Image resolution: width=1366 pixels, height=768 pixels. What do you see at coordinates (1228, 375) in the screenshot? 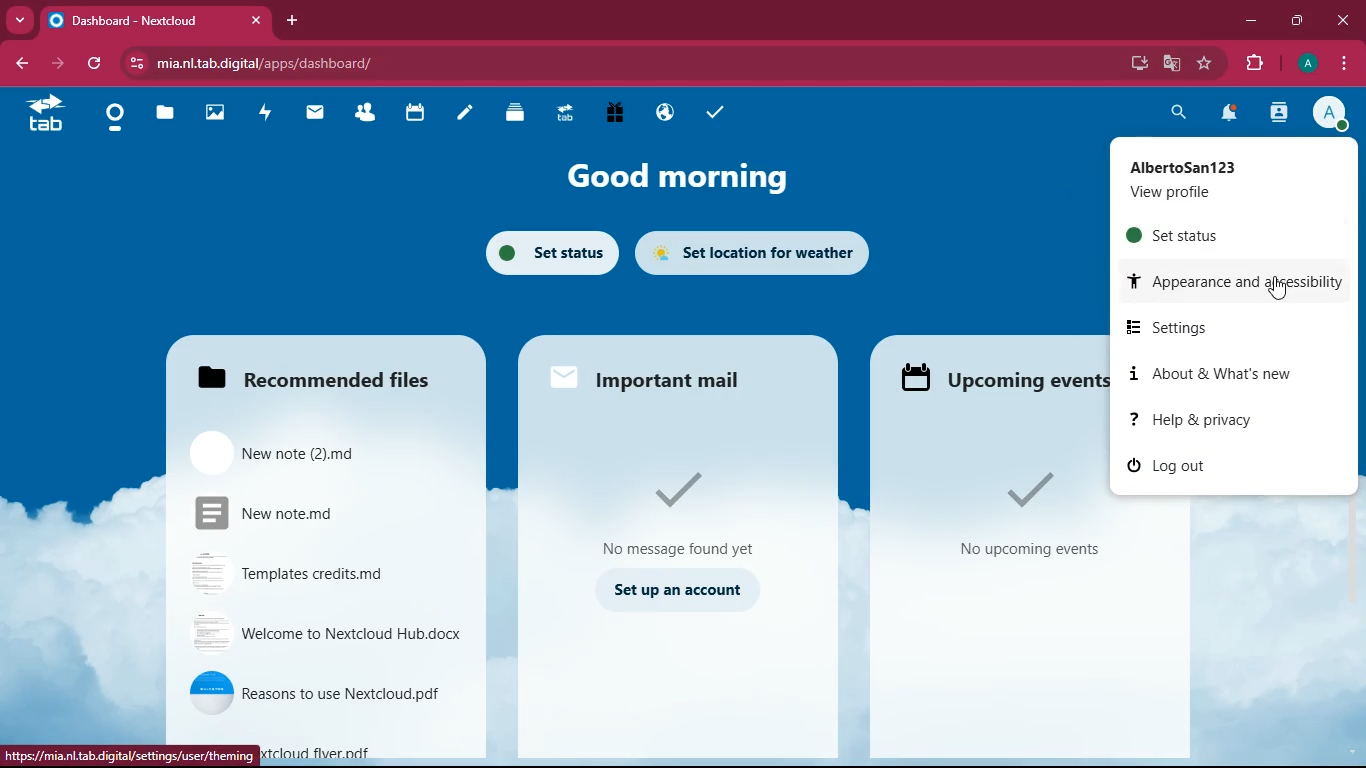
I see `about` at bounding box center [1228, 375].